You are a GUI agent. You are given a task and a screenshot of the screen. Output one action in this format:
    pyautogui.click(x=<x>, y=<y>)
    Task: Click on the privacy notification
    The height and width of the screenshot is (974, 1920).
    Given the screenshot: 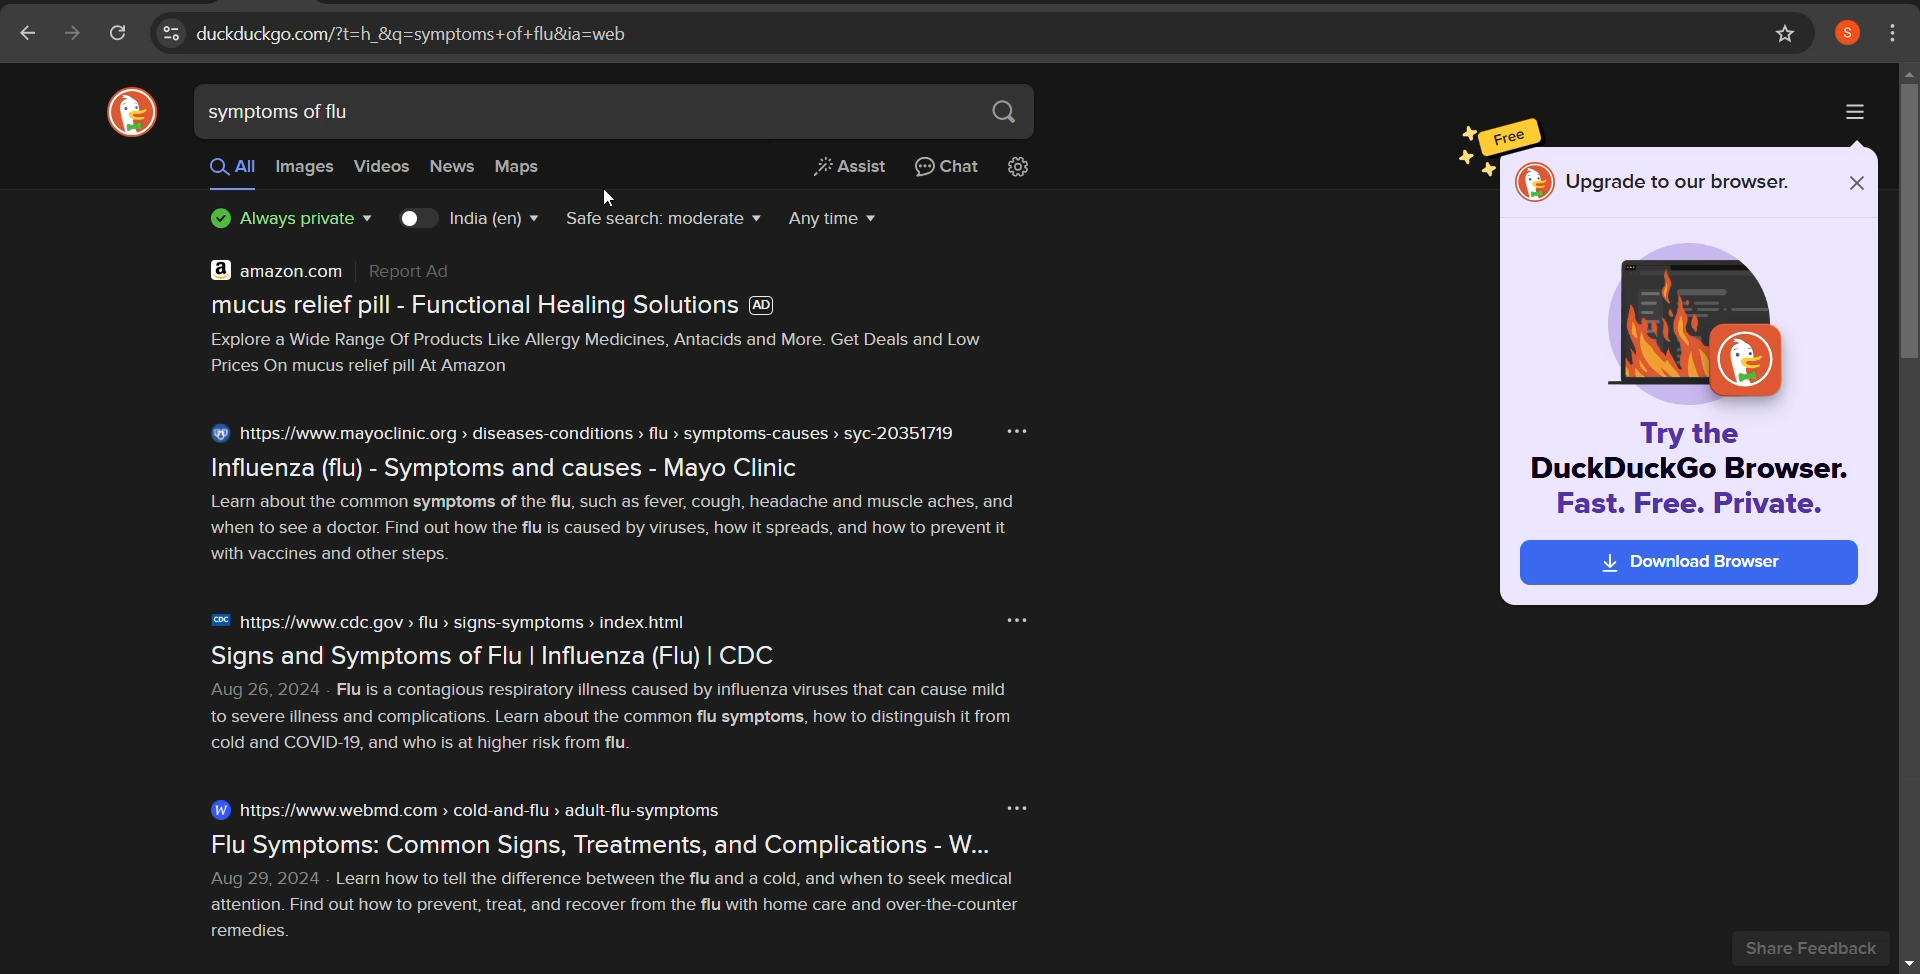 What is the action you would take?
    pyautogui.click(x=286, y=222)
    